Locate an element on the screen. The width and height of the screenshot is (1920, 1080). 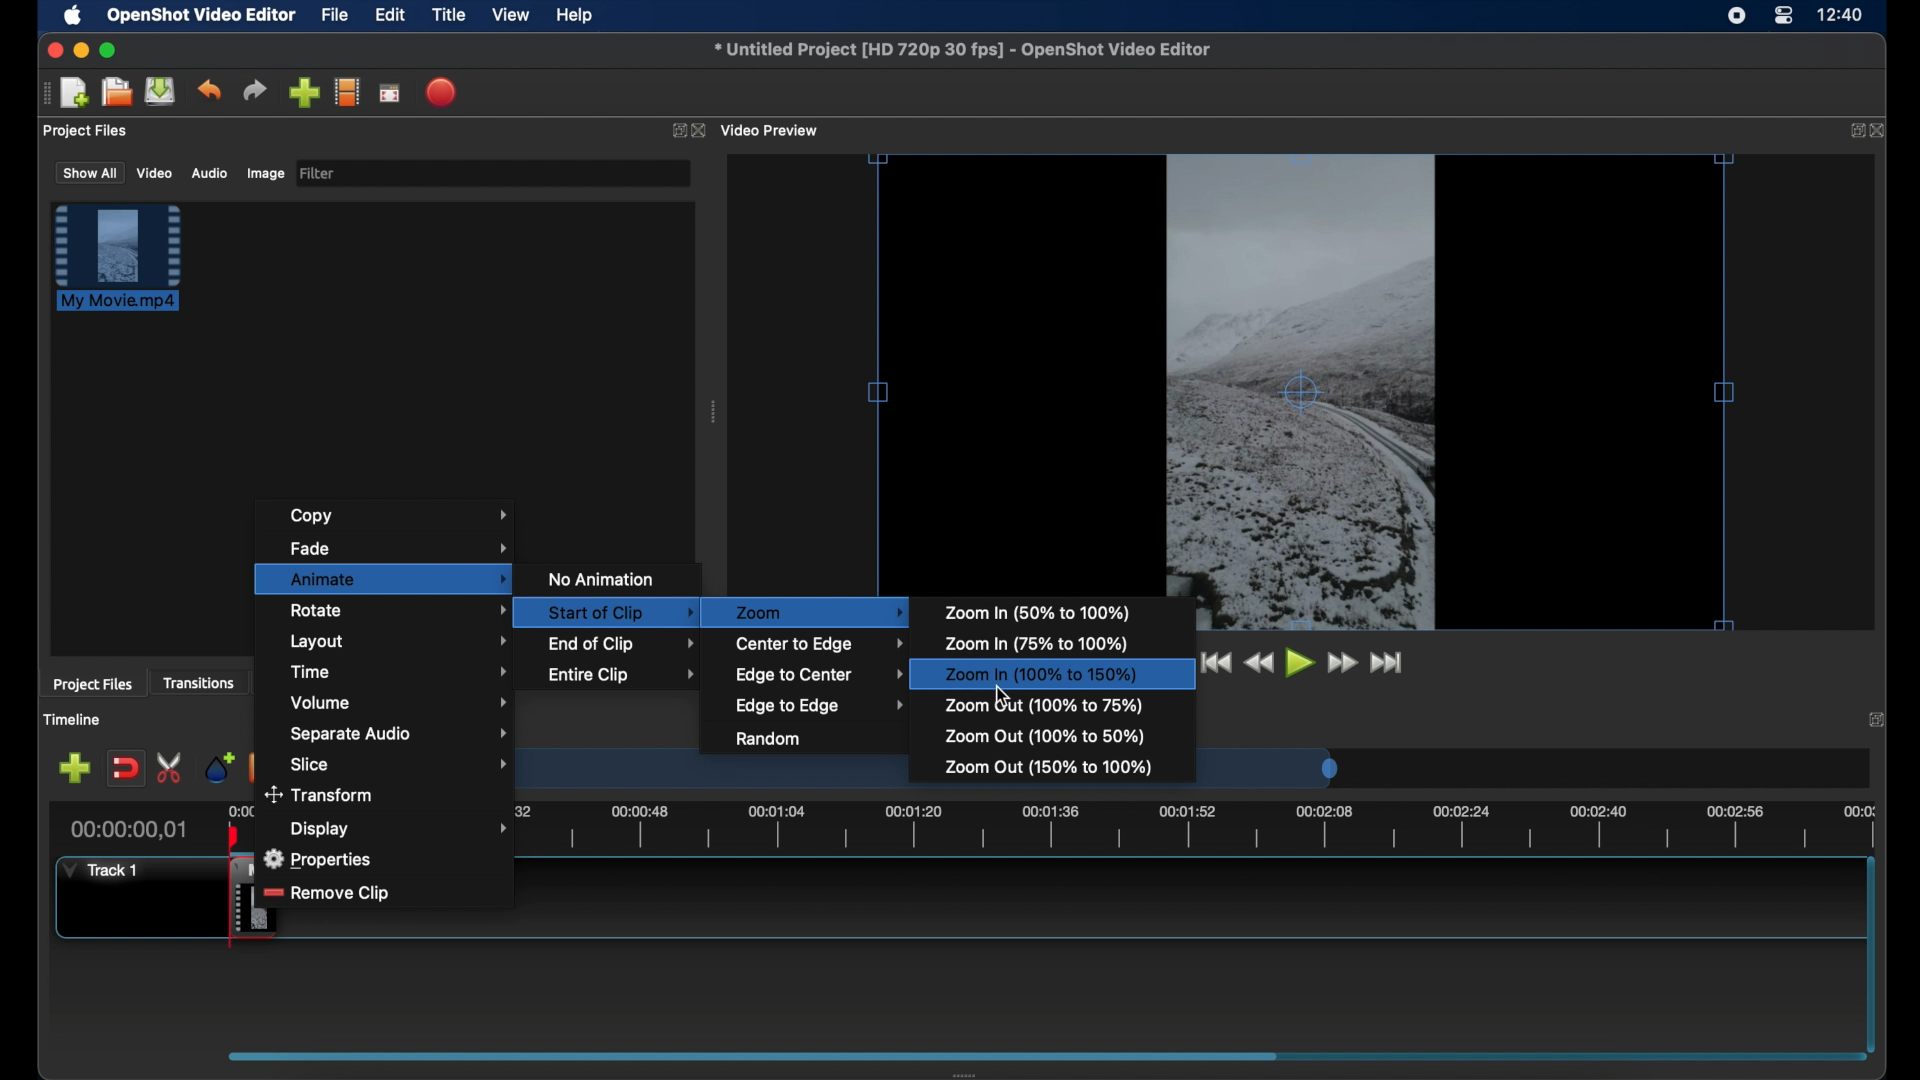
file highlighted is located at coordinates (118, 257).